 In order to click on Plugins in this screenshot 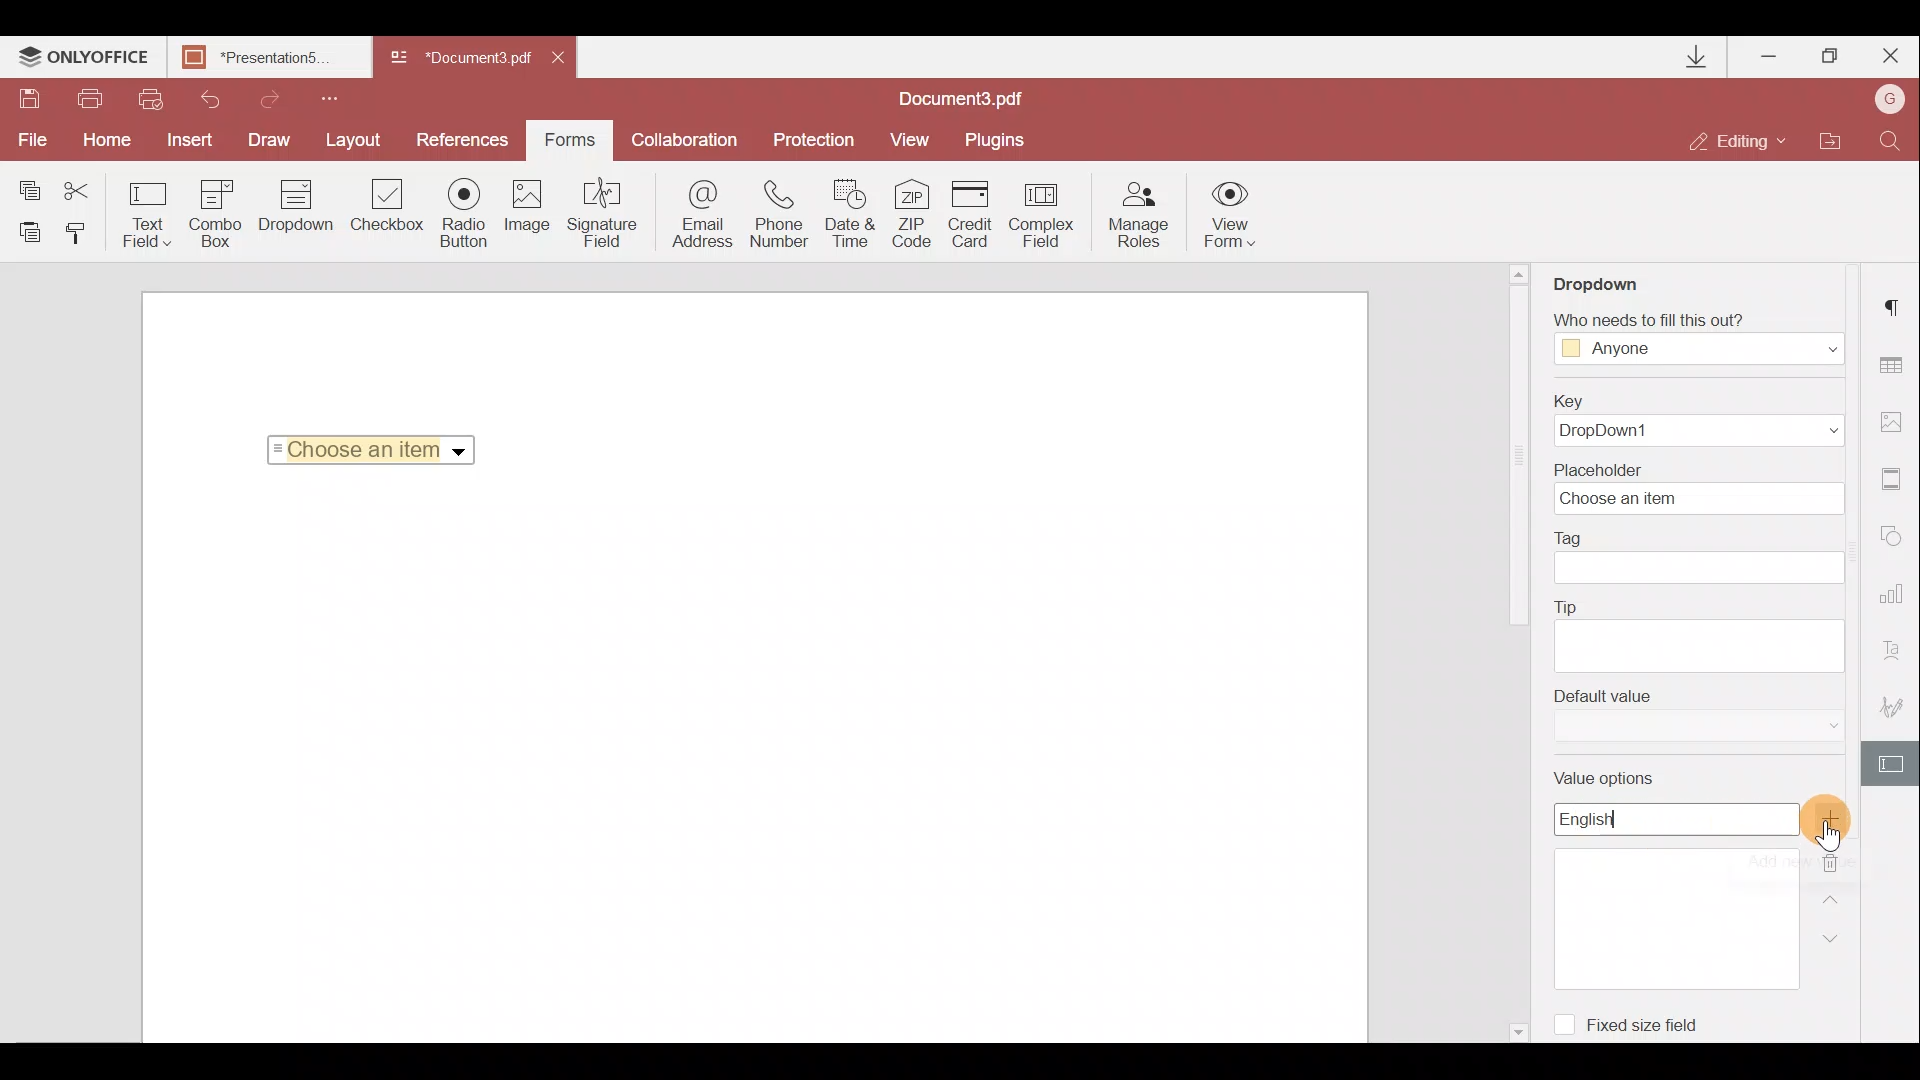, I will do `click(998, 137)`.